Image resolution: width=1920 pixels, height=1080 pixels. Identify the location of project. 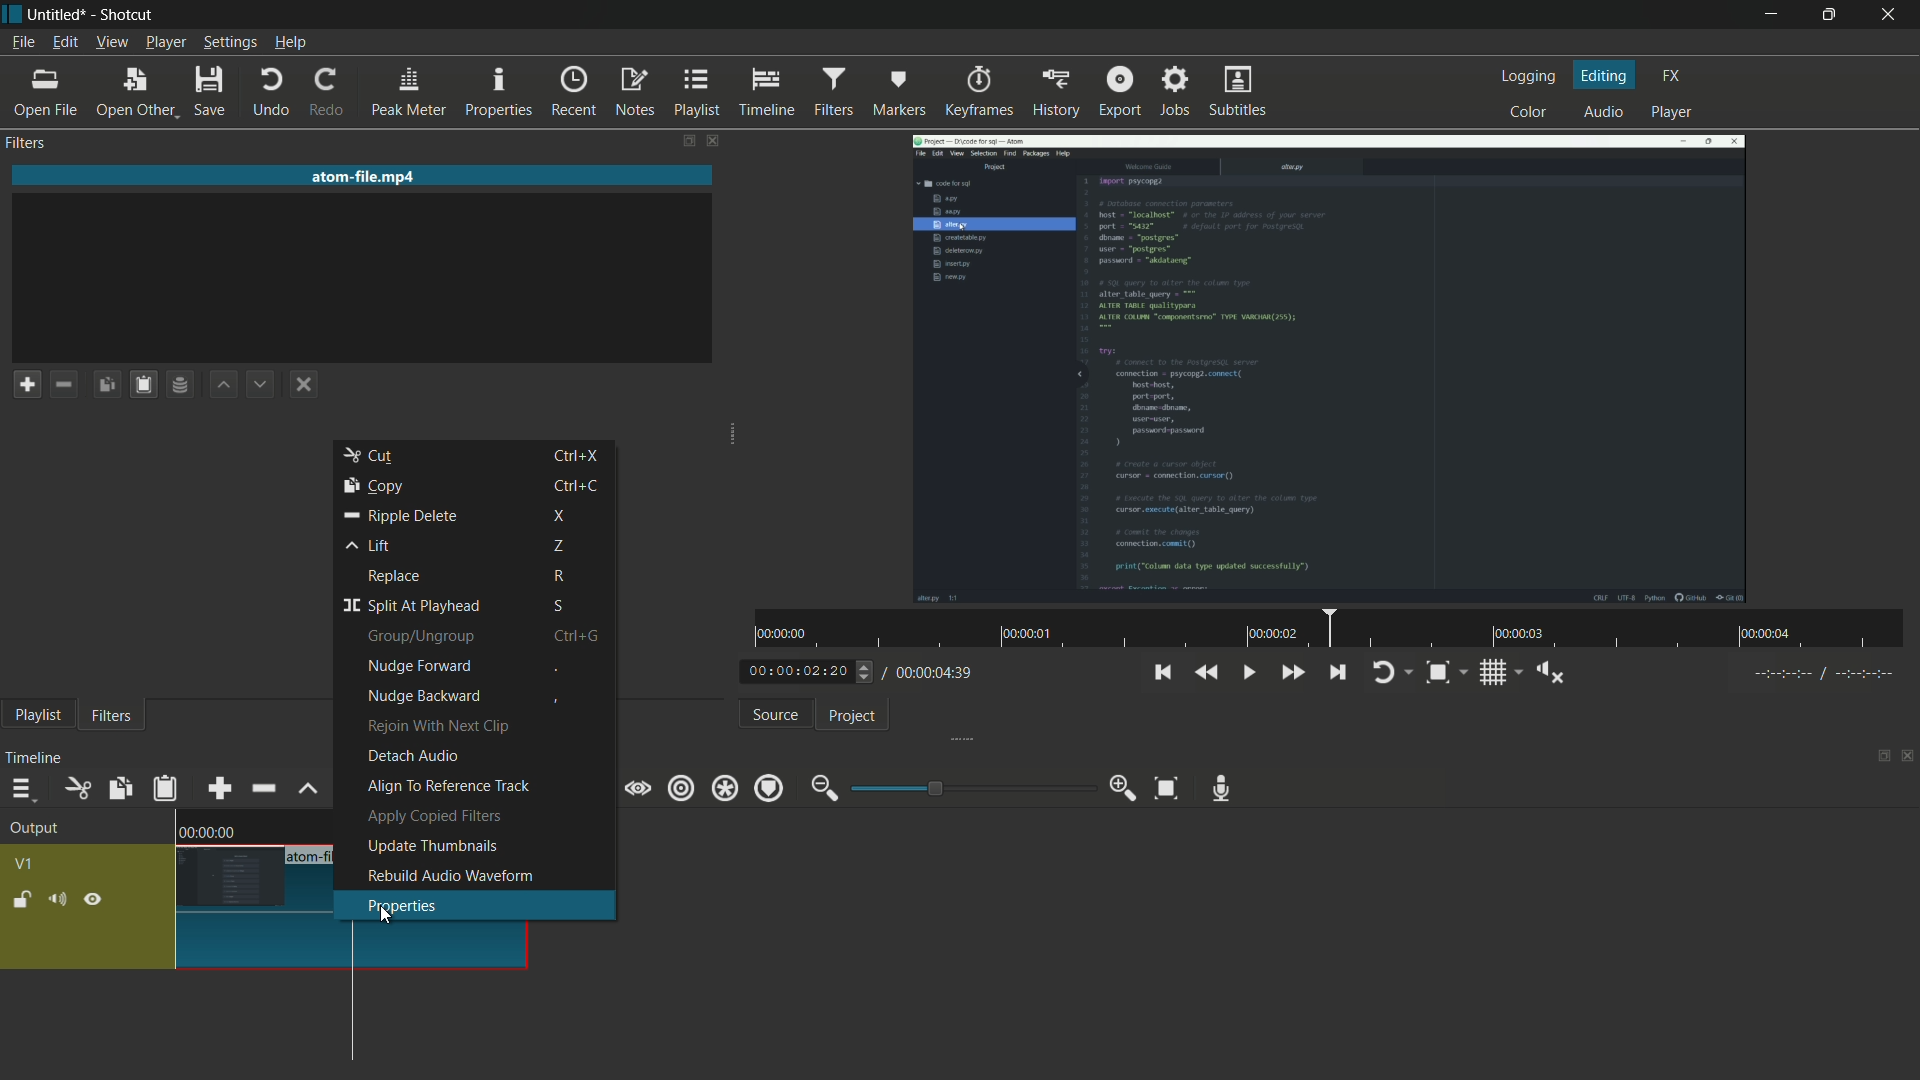
(854, 715).